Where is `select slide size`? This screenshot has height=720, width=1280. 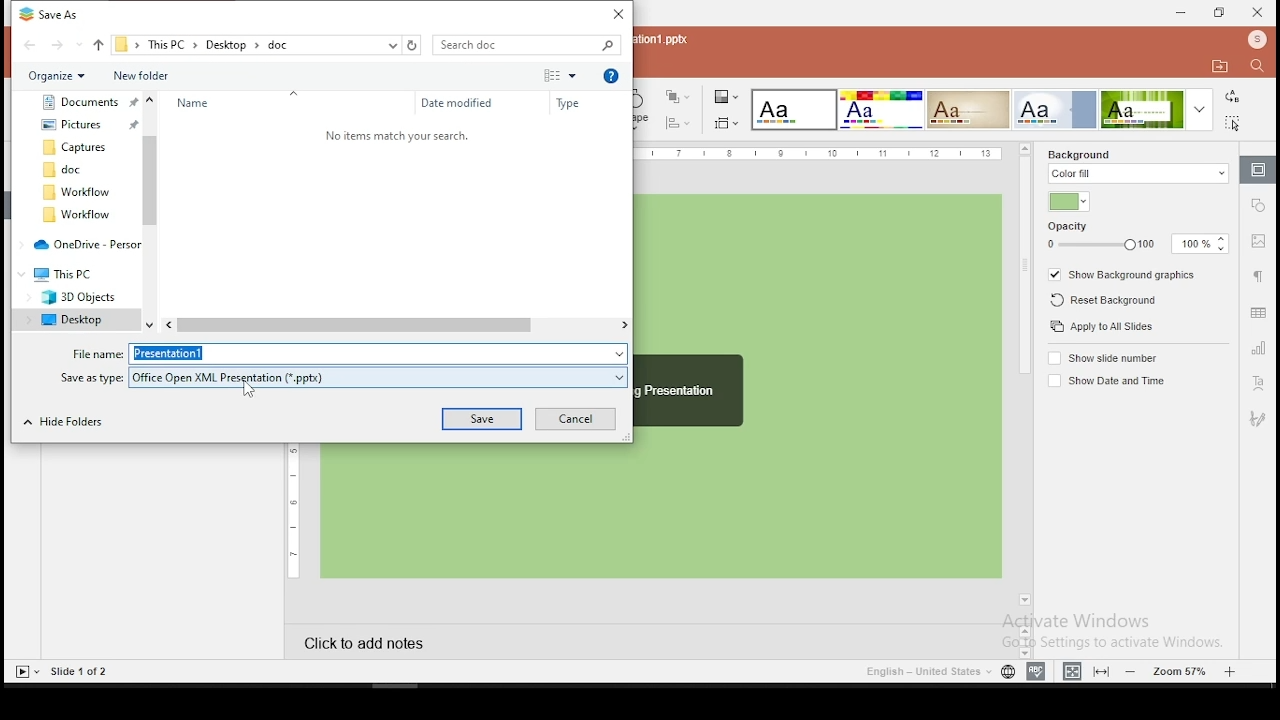
select slide size is located at coordinates (727, 122).